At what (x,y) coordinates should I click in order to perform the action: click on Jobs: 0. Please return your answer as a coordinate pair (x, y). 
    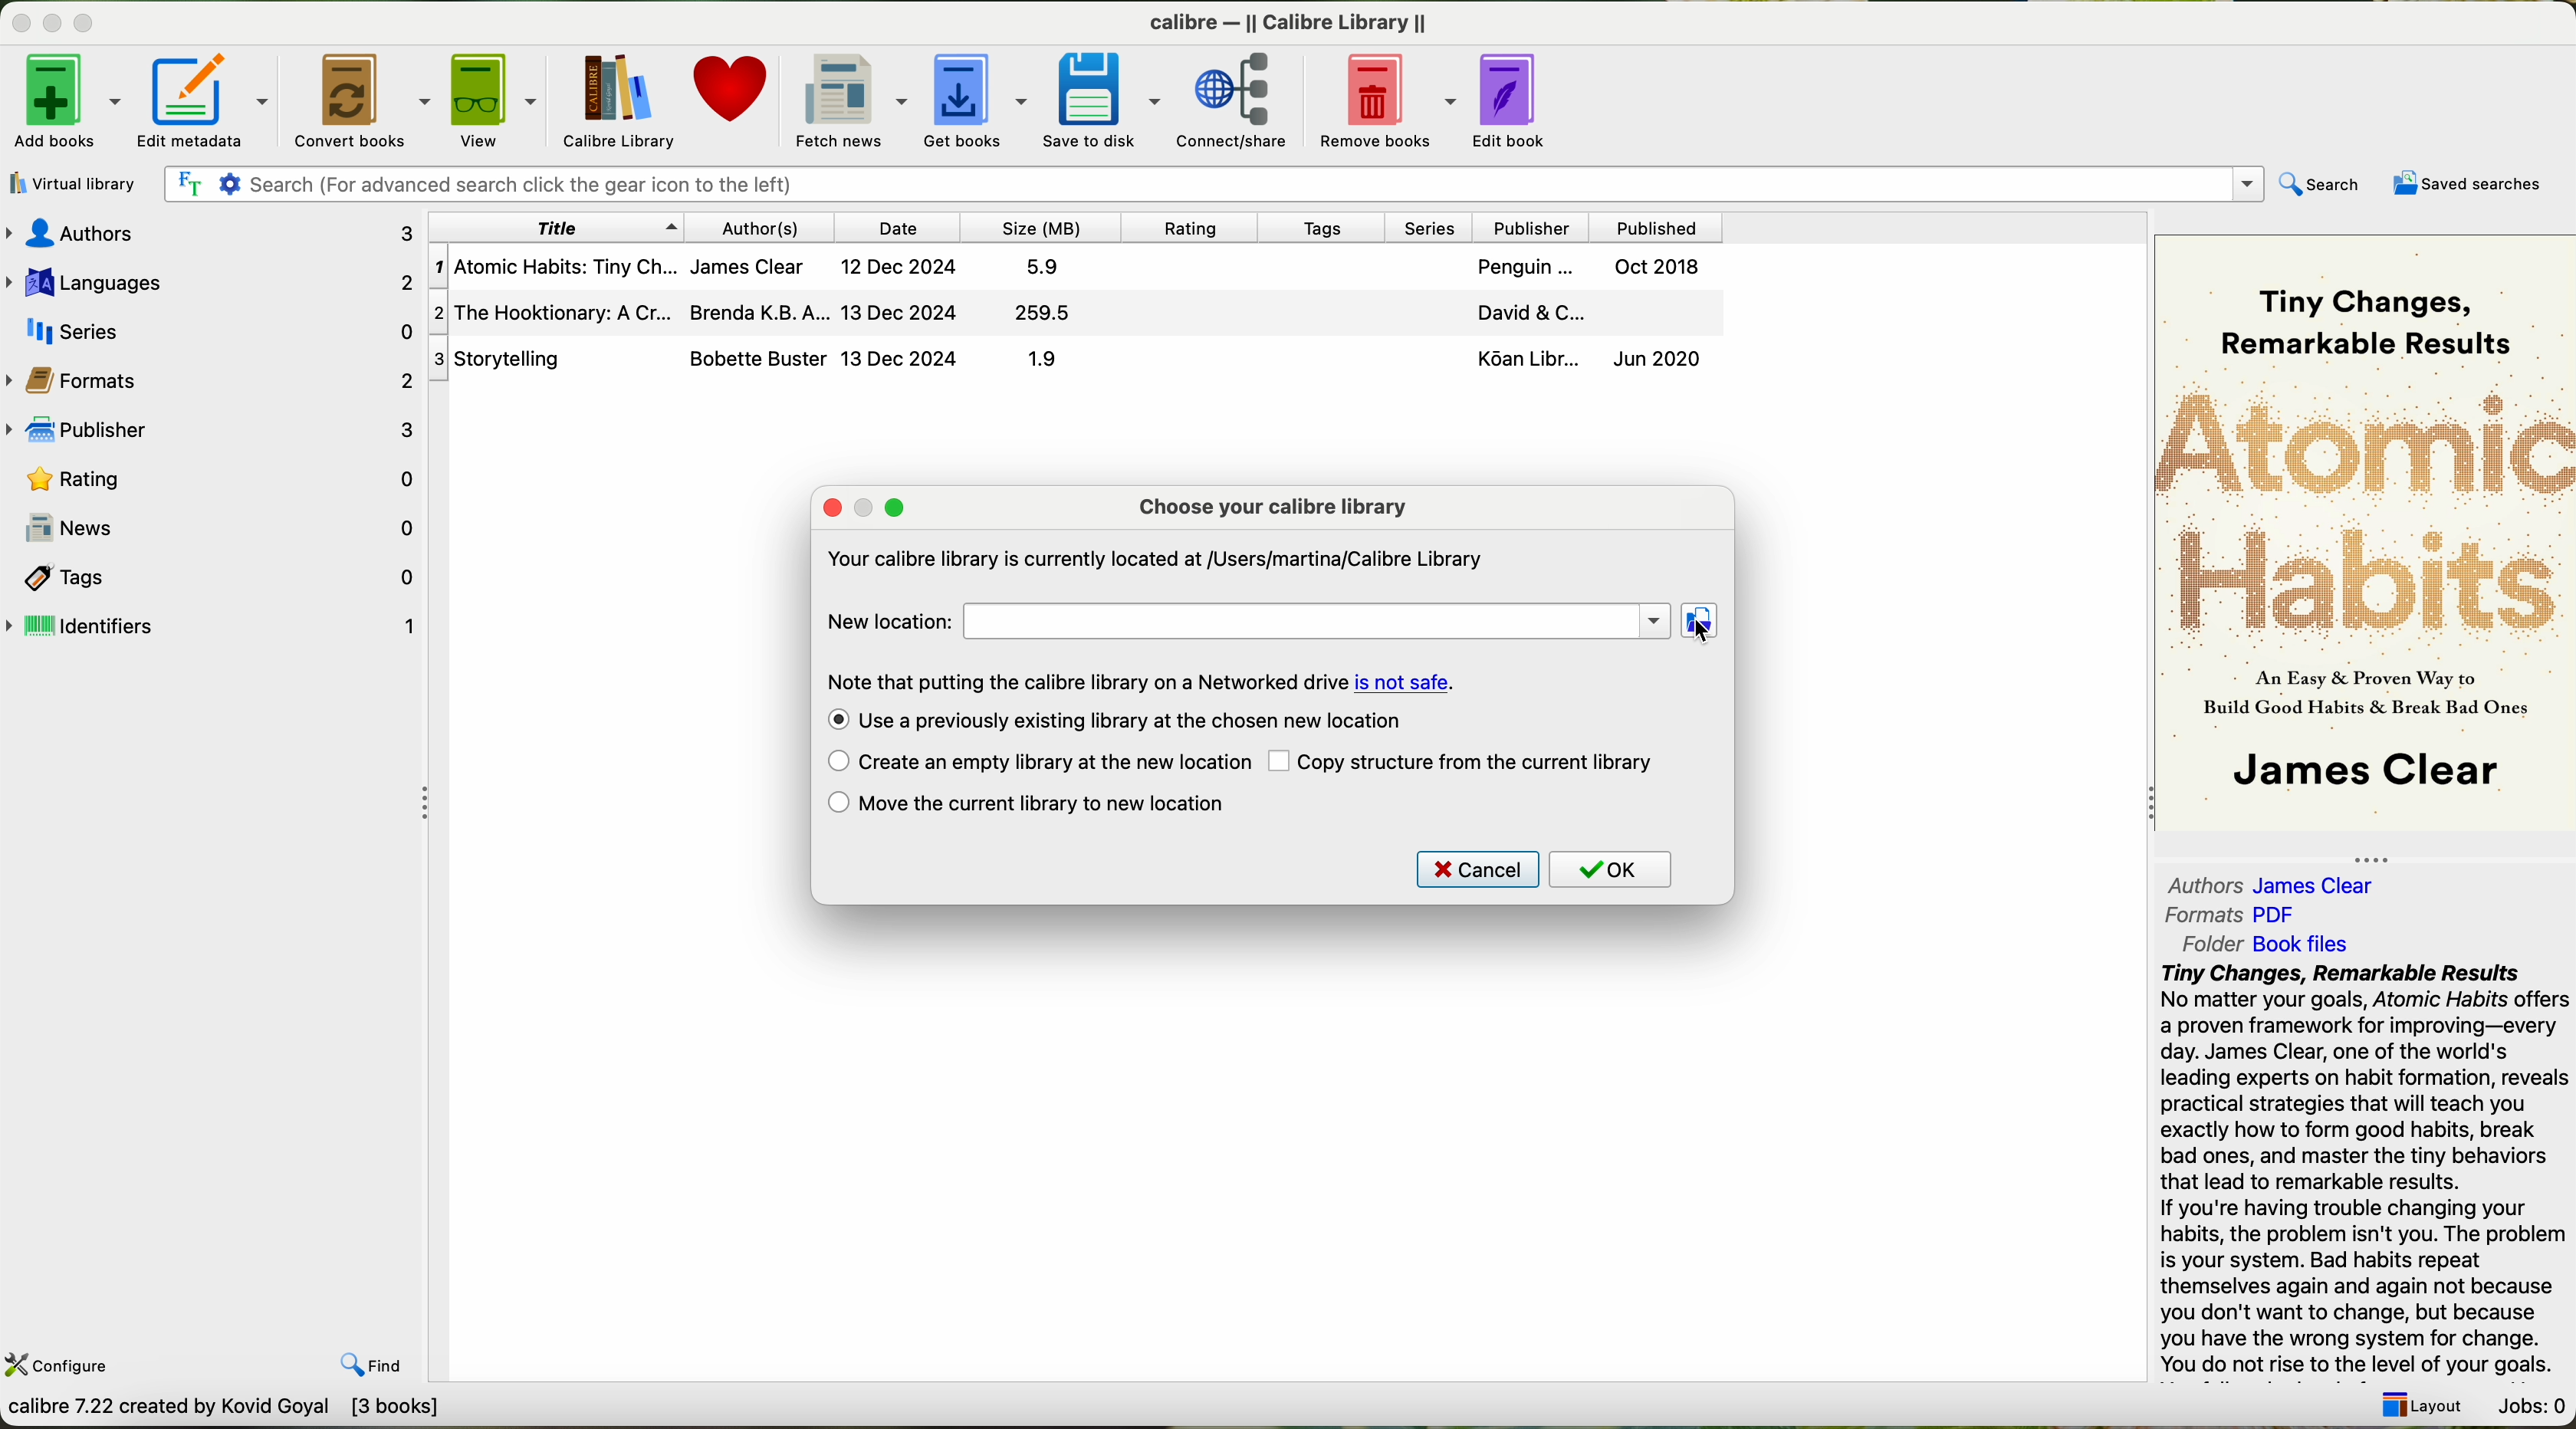
    Looking at the image, I should click on (2531, 1405).